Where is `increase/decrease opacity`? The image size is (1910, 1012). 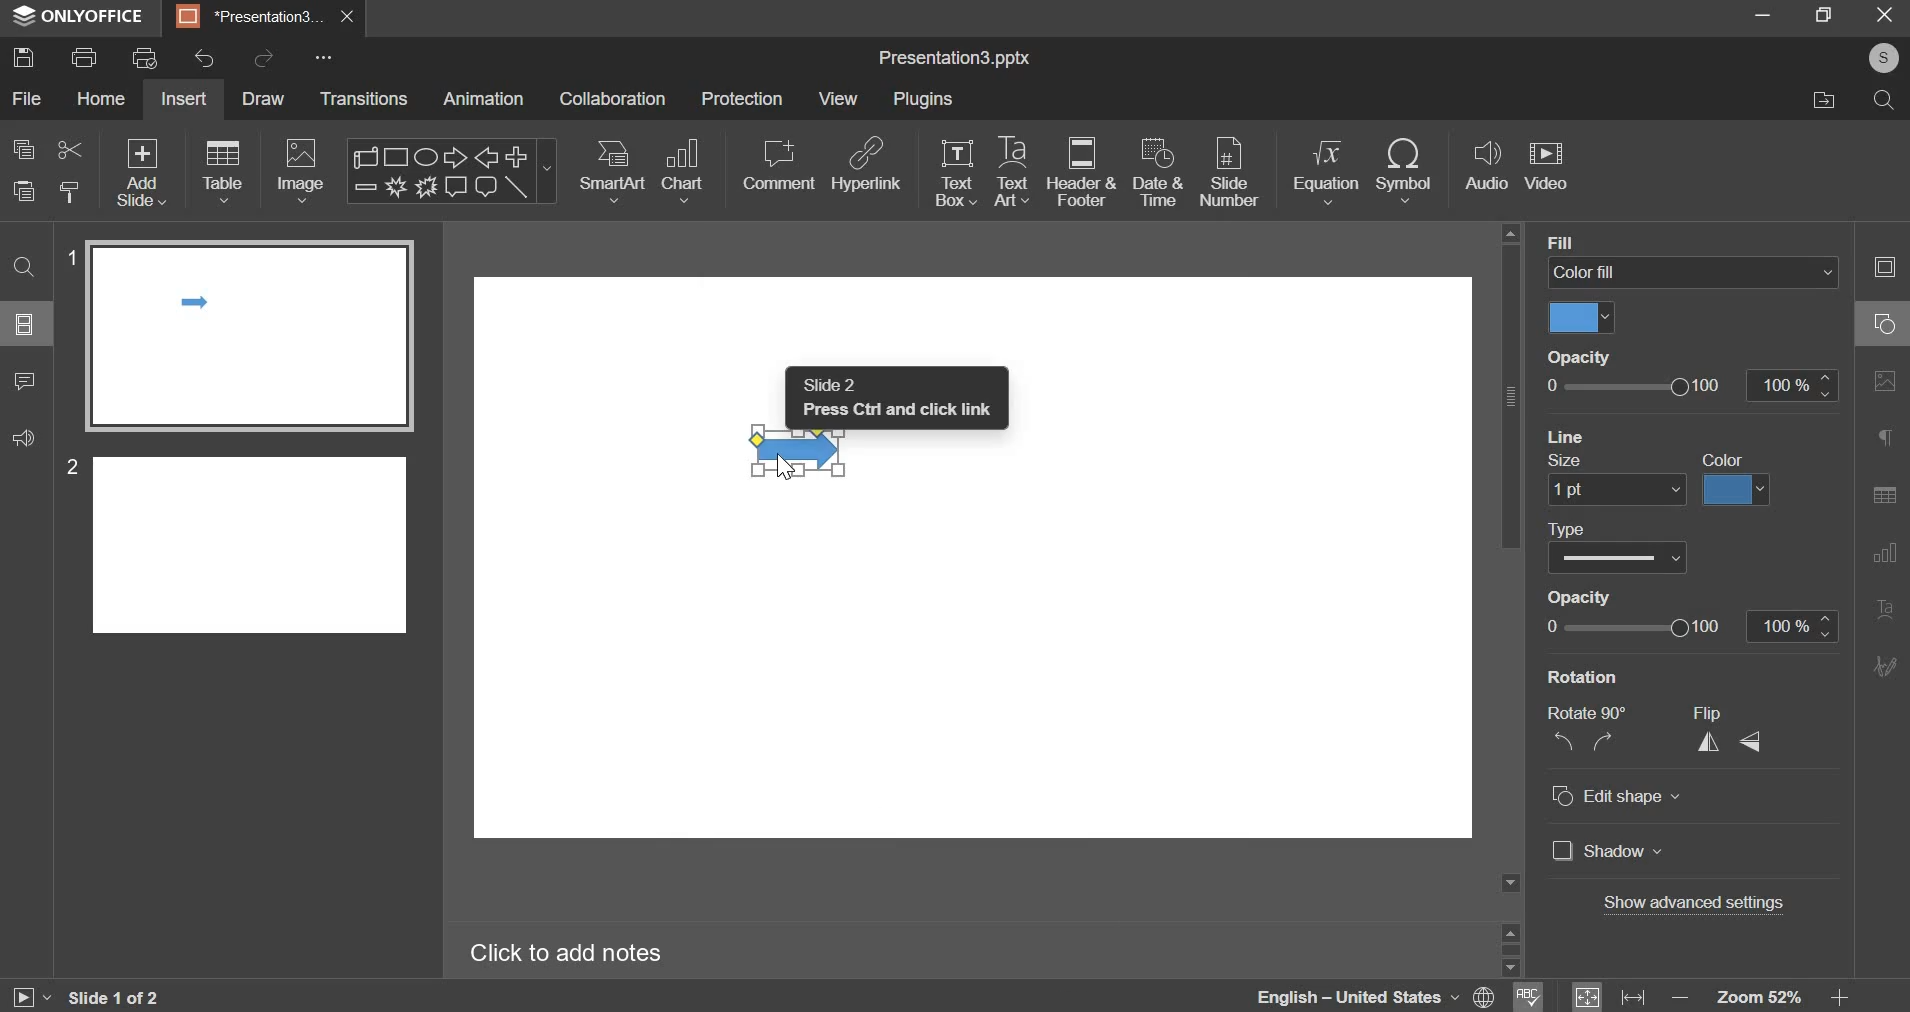 increase/decrease opacity is located at coordinates (1791, 385).